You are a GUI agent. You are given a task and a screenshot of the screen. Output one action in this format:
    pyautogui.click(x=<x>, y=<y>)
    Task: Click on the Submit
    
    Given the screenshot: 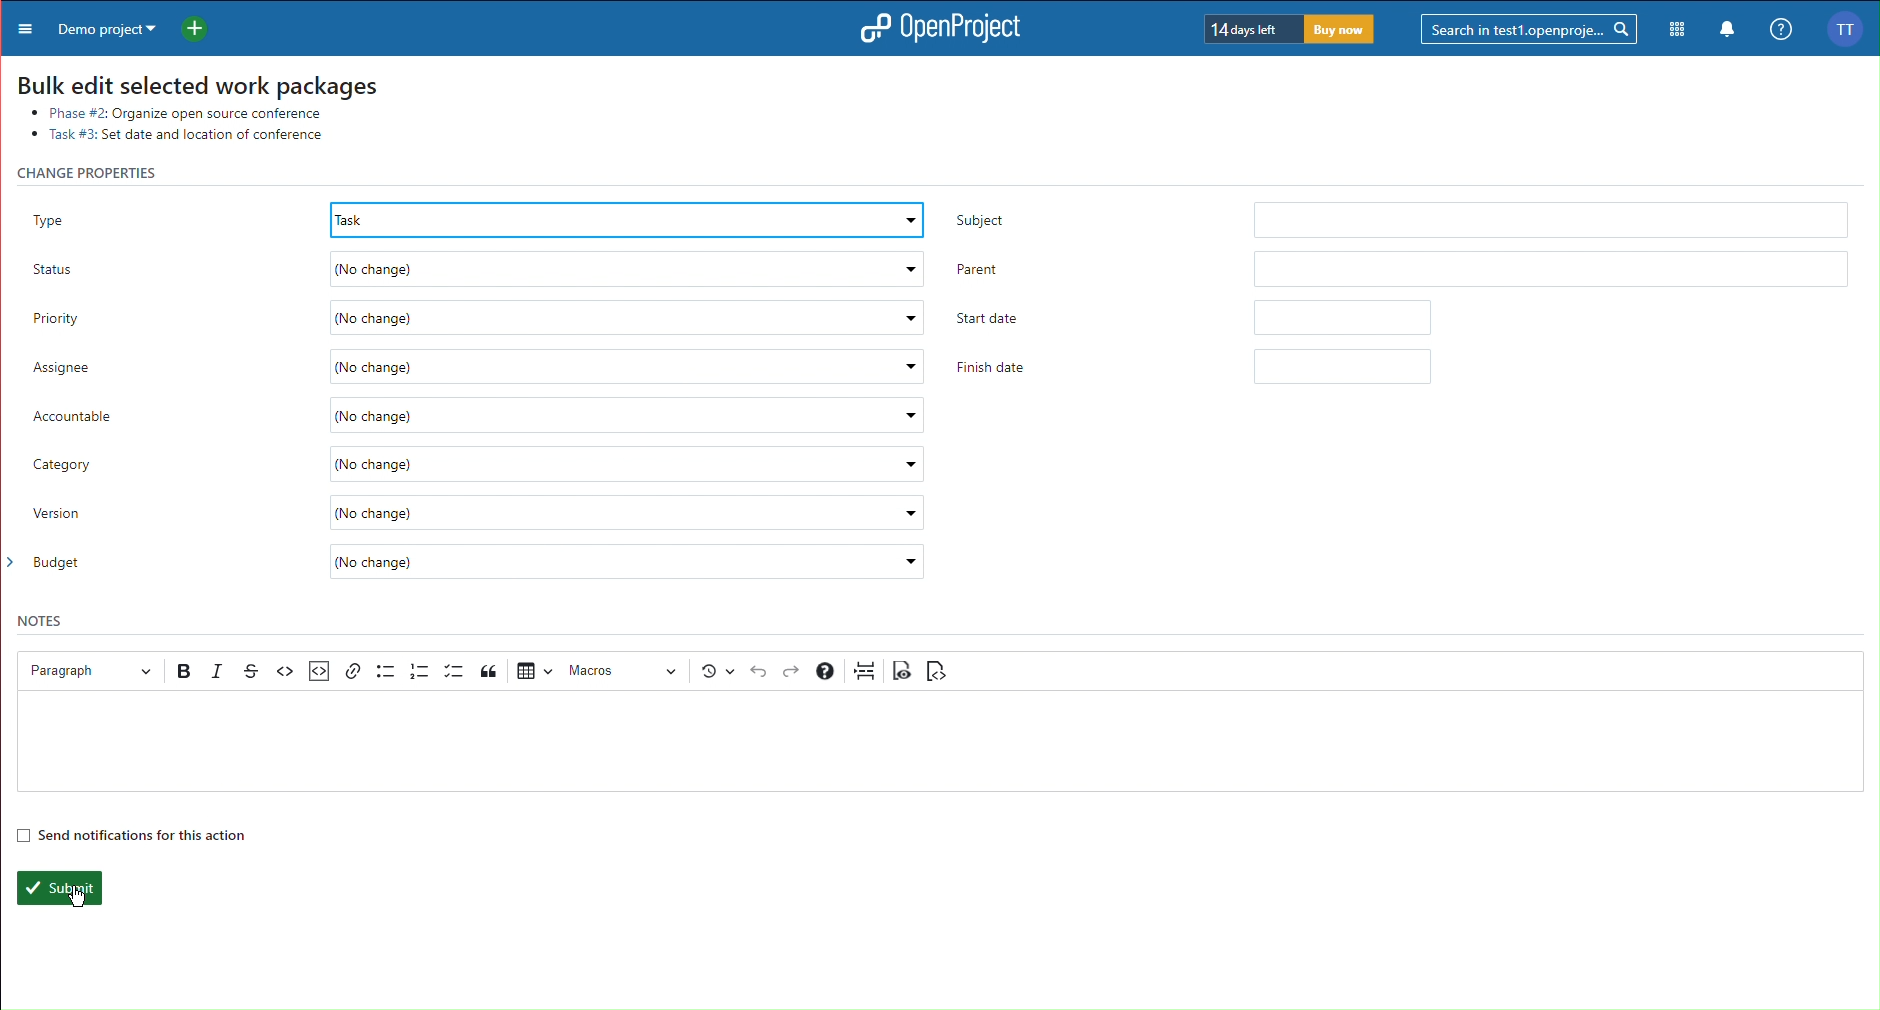 What is the action you would take?
    pyautogui.click(x=57, y=888)
    